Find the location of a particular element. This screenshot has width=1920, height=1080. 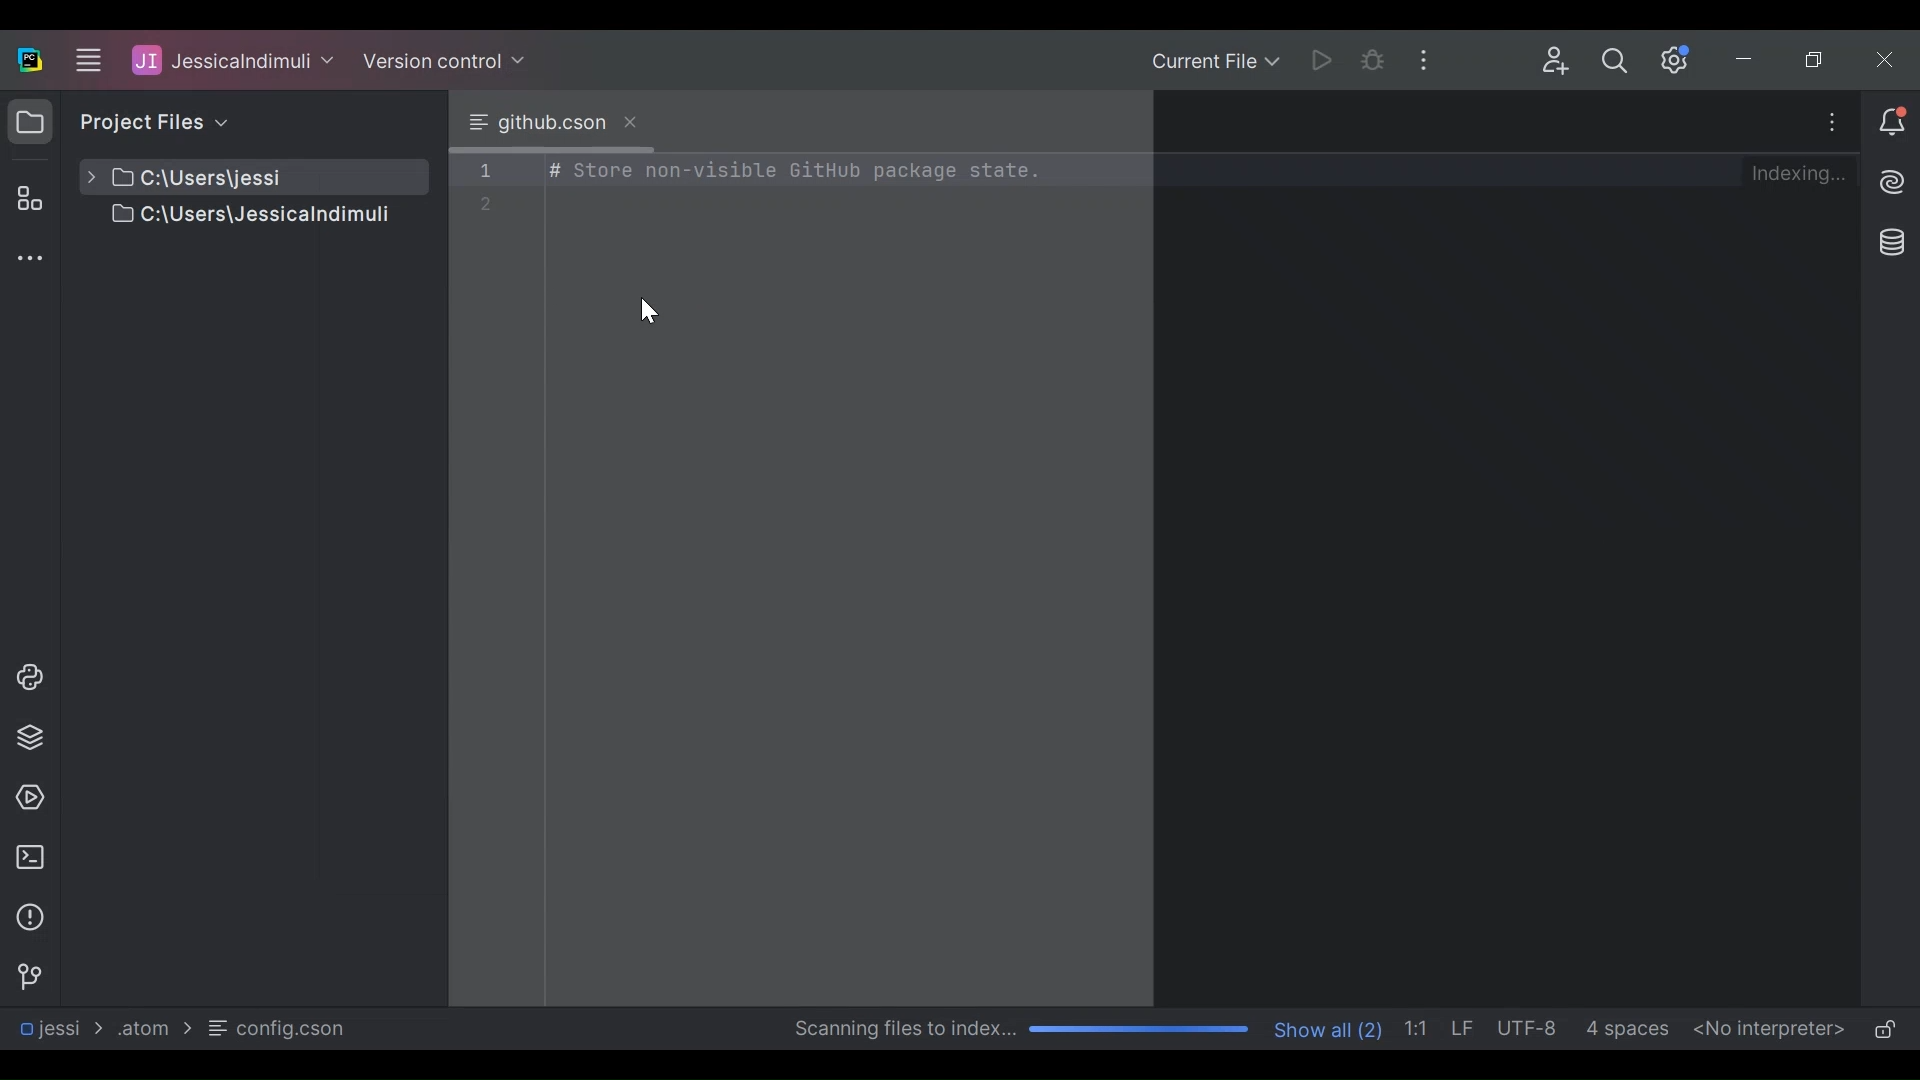

Version Control is located at coordinates (446, 58).